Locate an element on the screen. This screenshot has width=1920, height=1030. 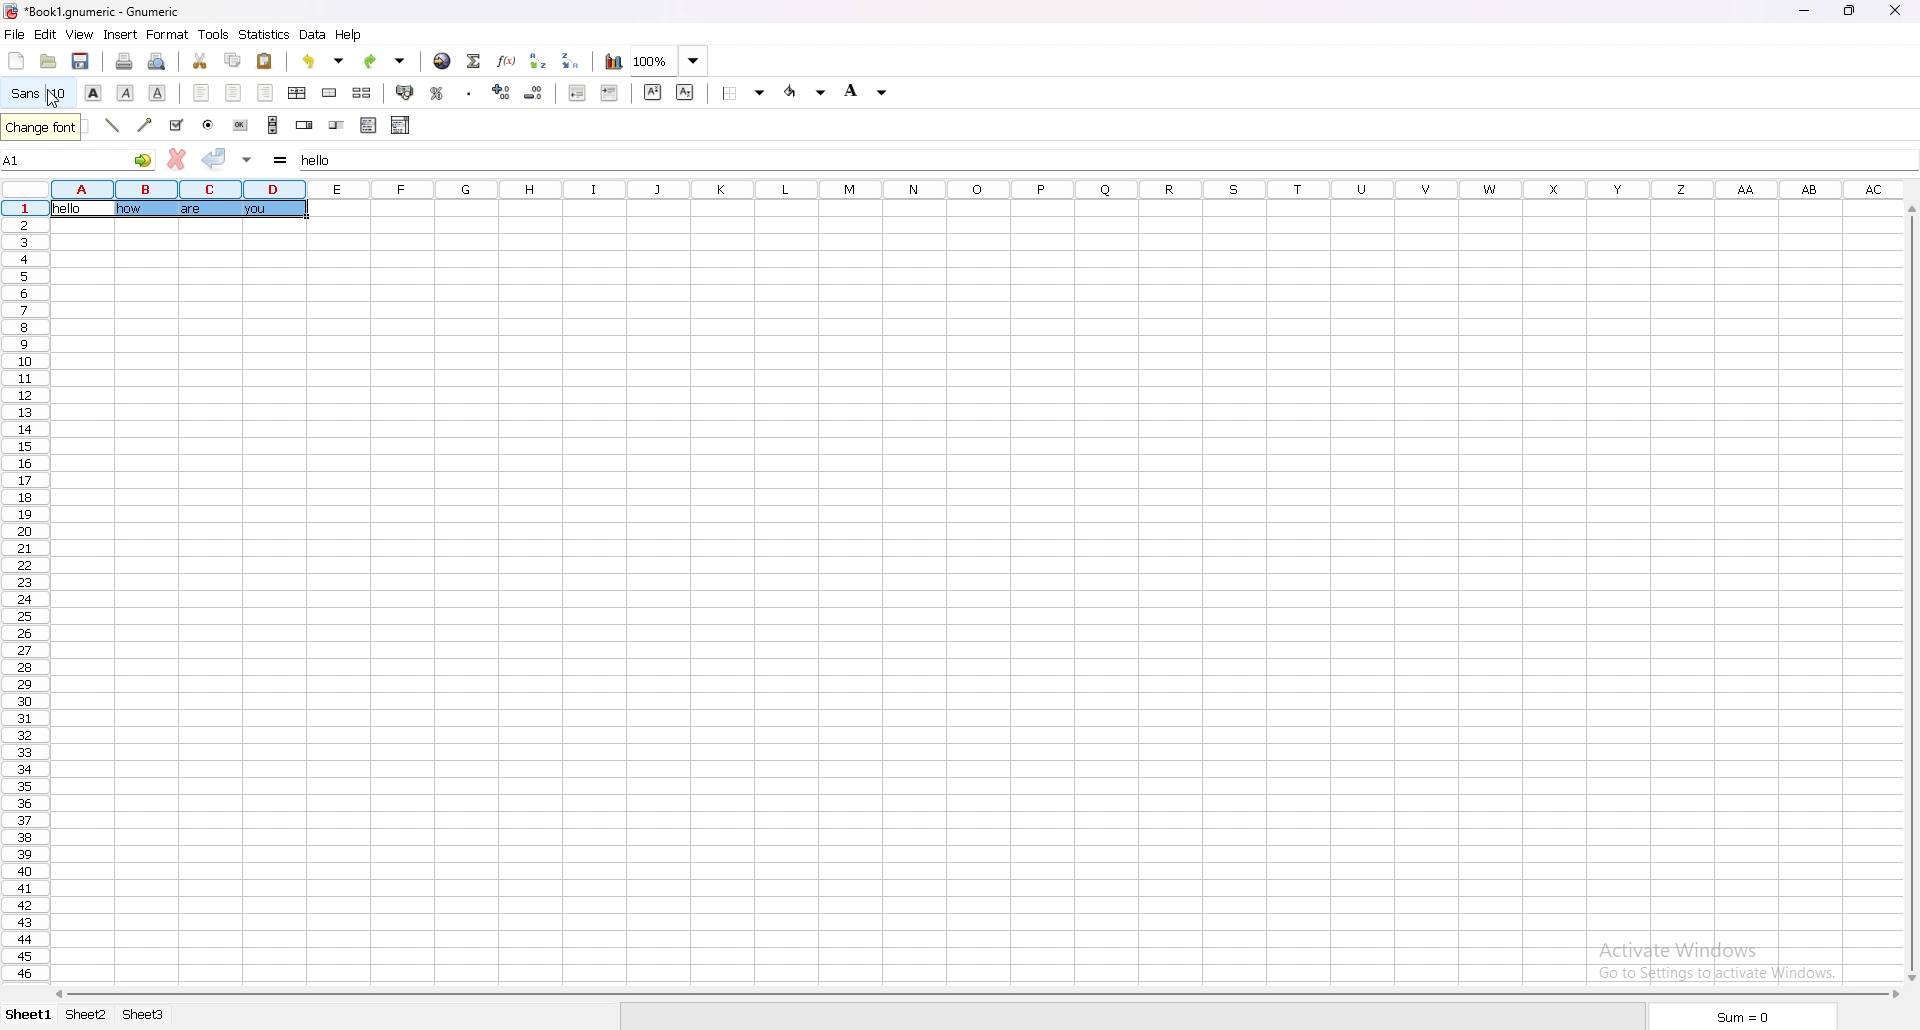
selected cell rows is located at coordinates (176, 188).